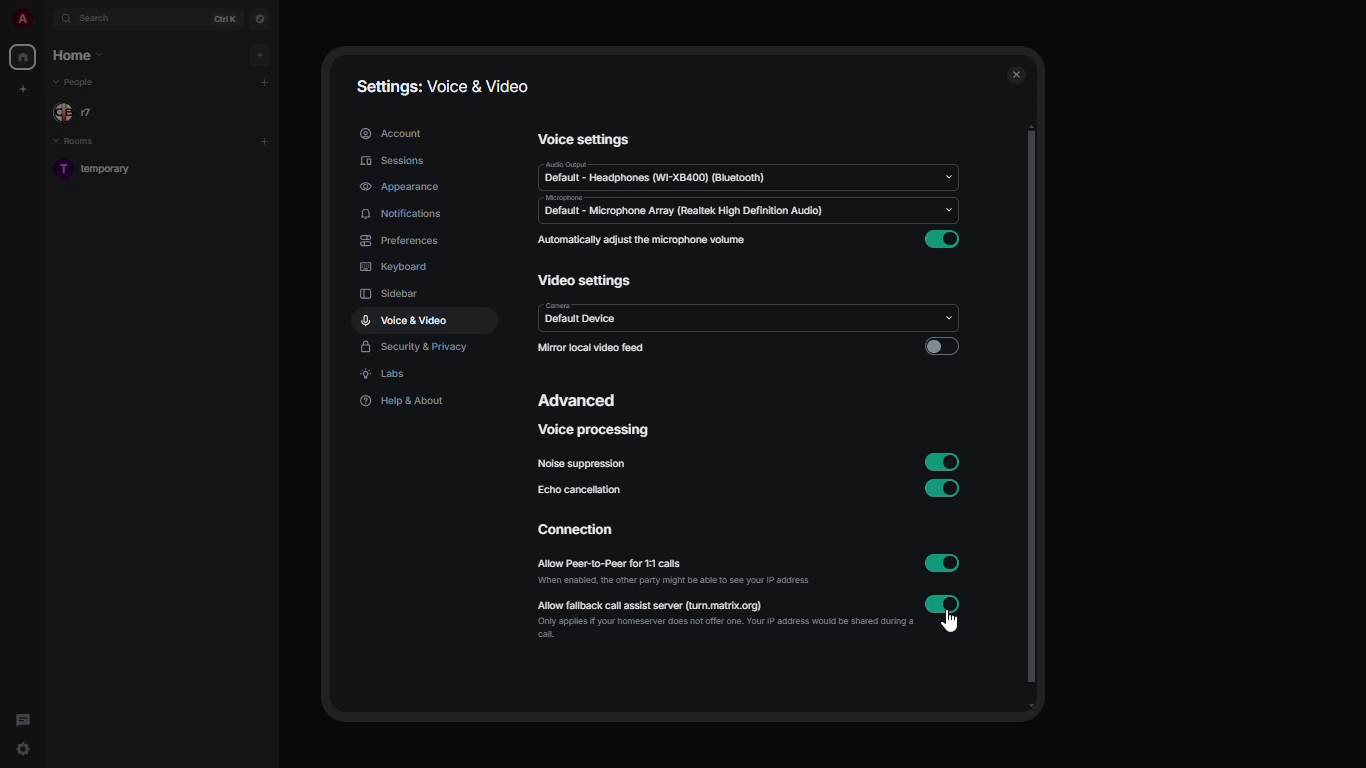  I want to click on enabled, so click(942, 461).